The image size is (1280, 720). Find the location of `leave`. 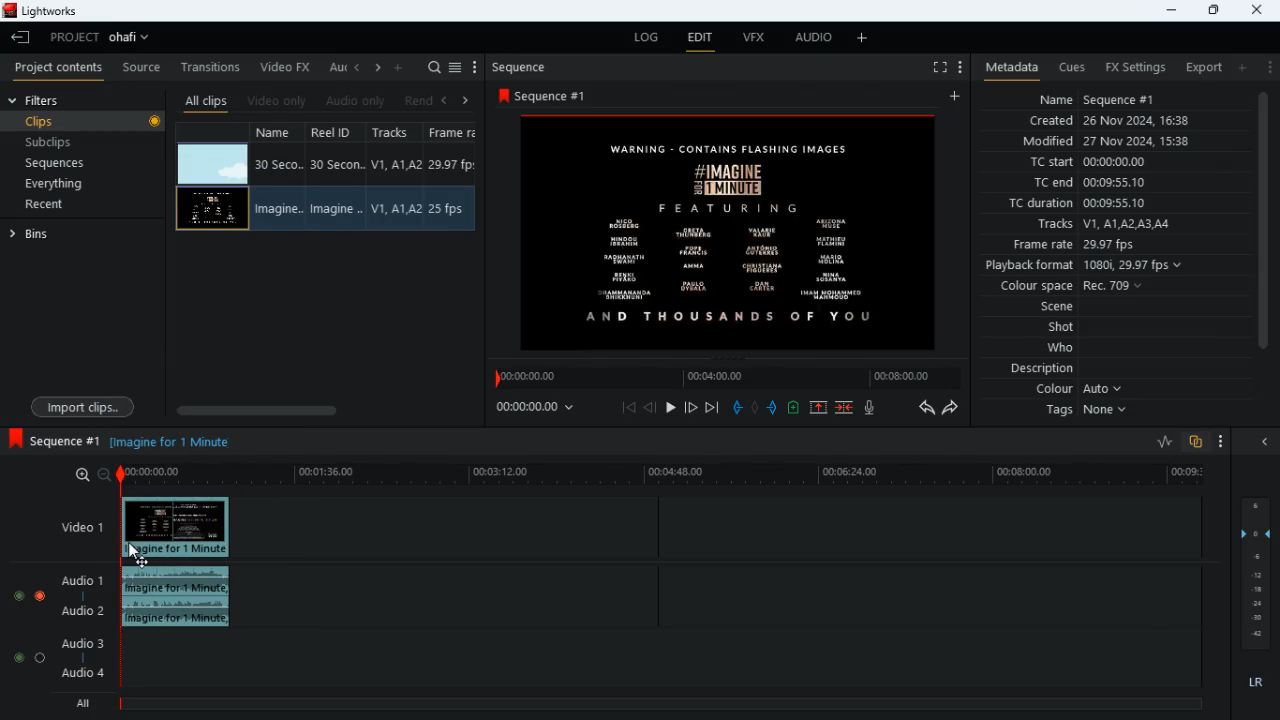

leave is located at coordinates (21, 35).